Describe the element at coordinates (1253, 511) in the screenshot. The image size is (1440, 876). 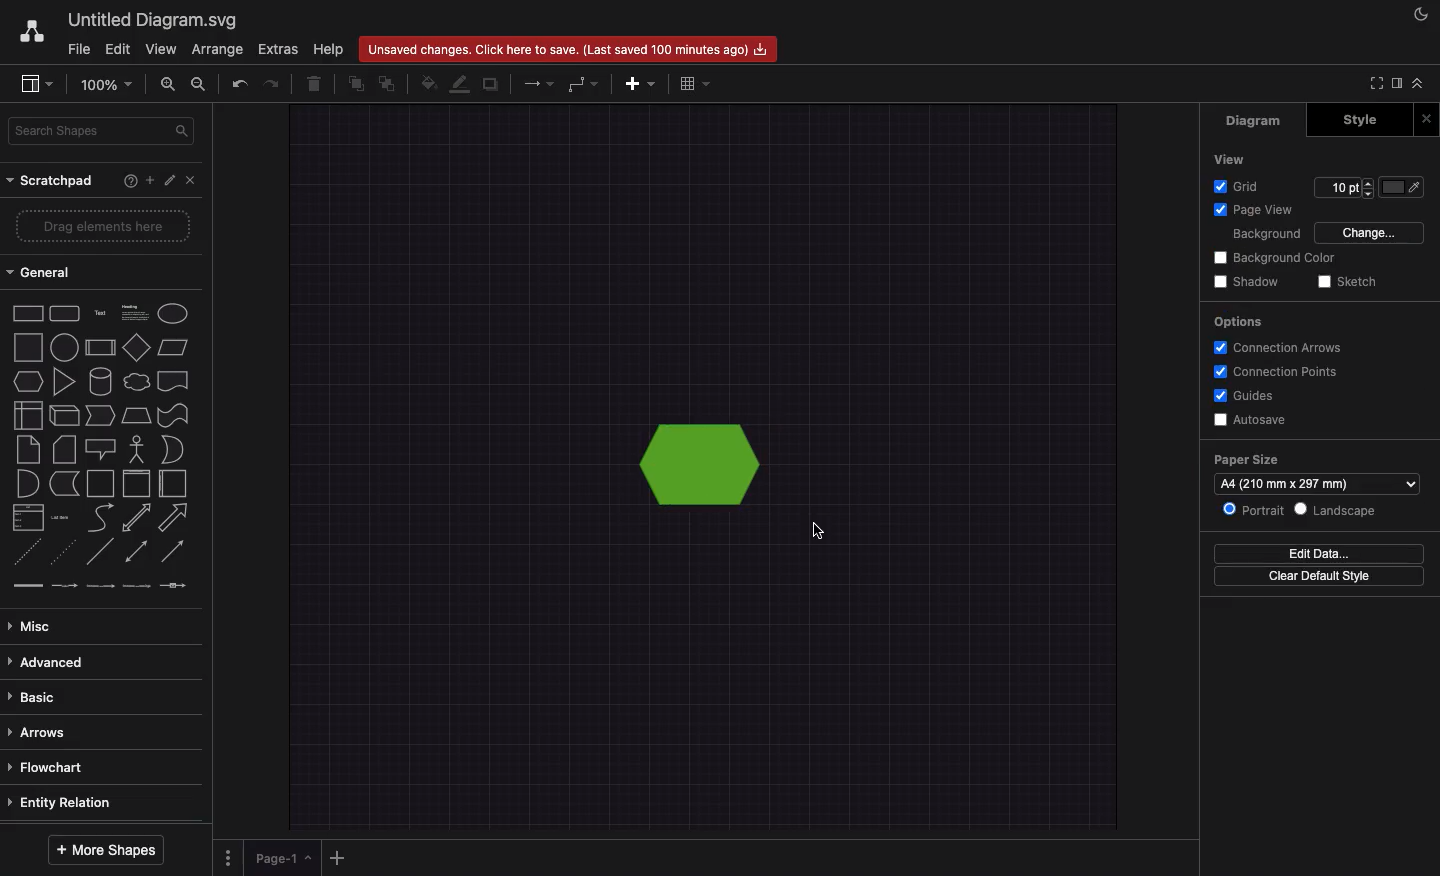
I see `Portrait` at that location.